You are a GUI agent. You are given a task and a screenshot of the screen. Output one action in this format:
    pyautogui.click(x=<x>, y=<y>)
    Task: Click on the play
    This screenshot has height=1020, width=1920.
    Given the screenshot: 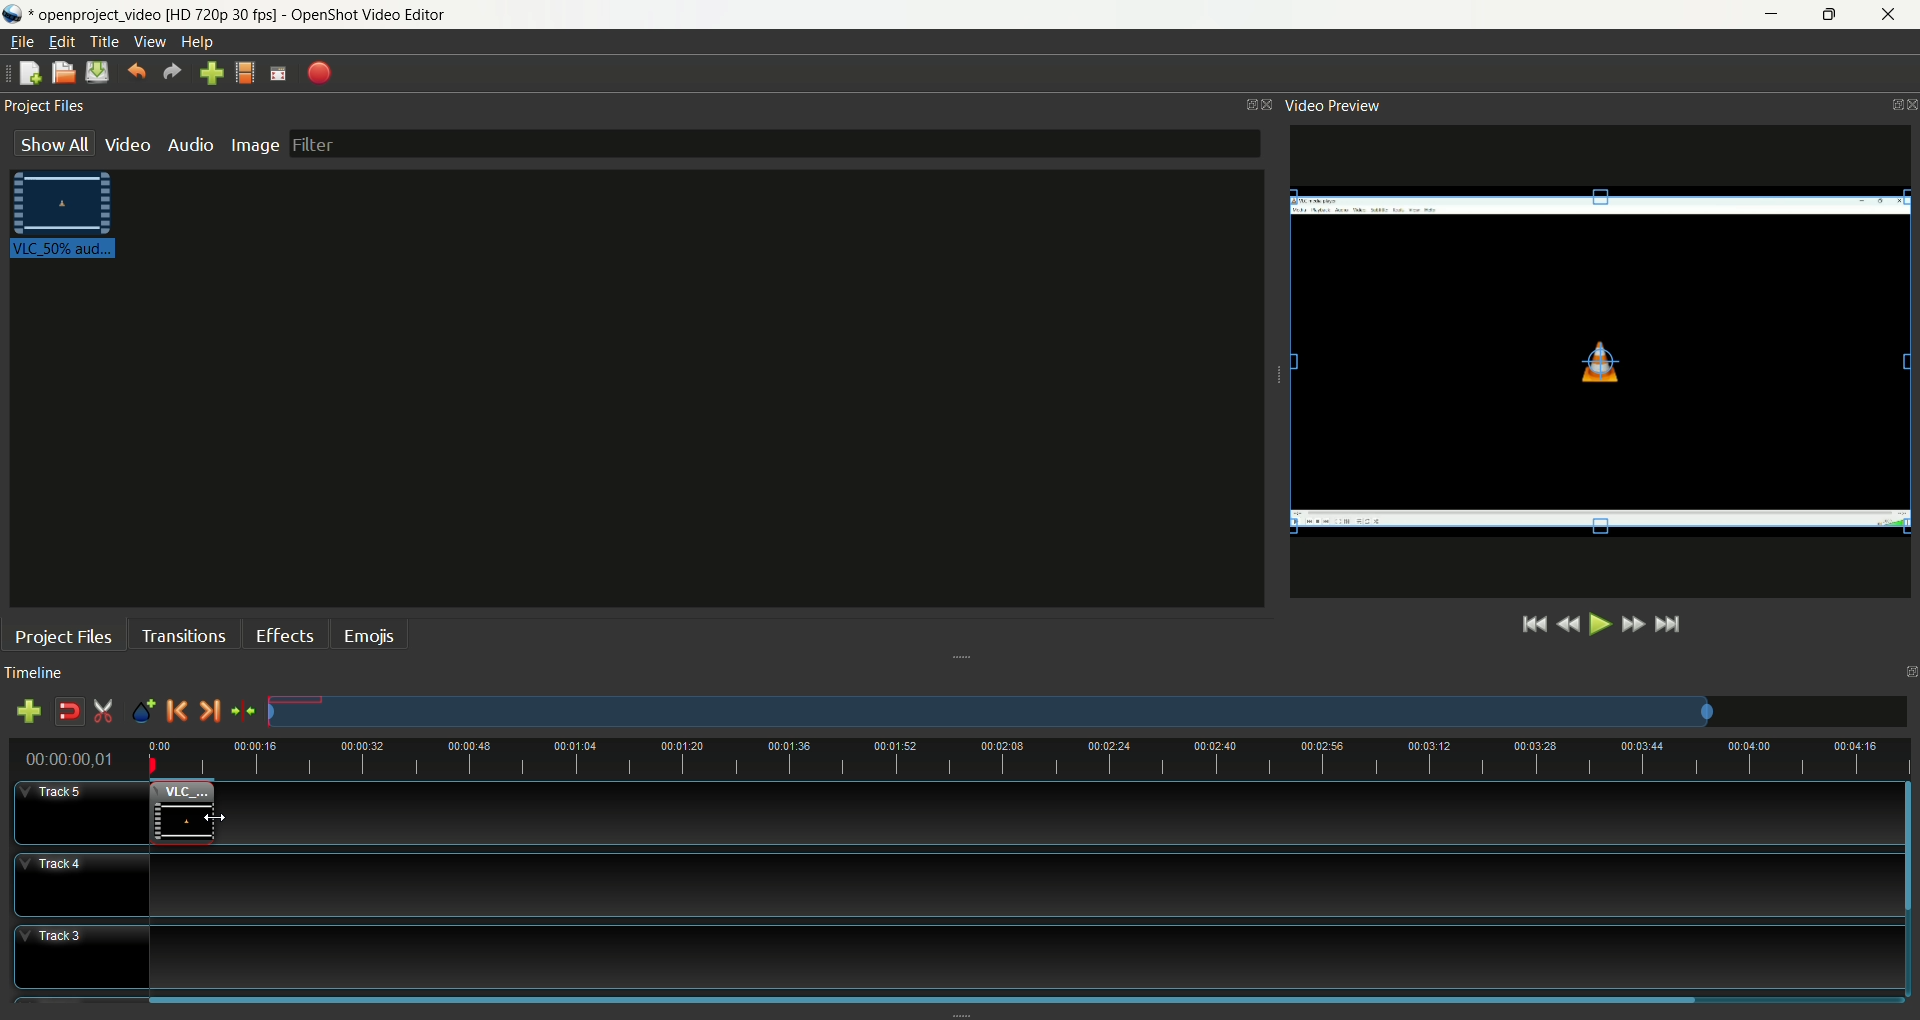 What is the action you would take?
    pyautogui.click(x=1599, y=625)
    